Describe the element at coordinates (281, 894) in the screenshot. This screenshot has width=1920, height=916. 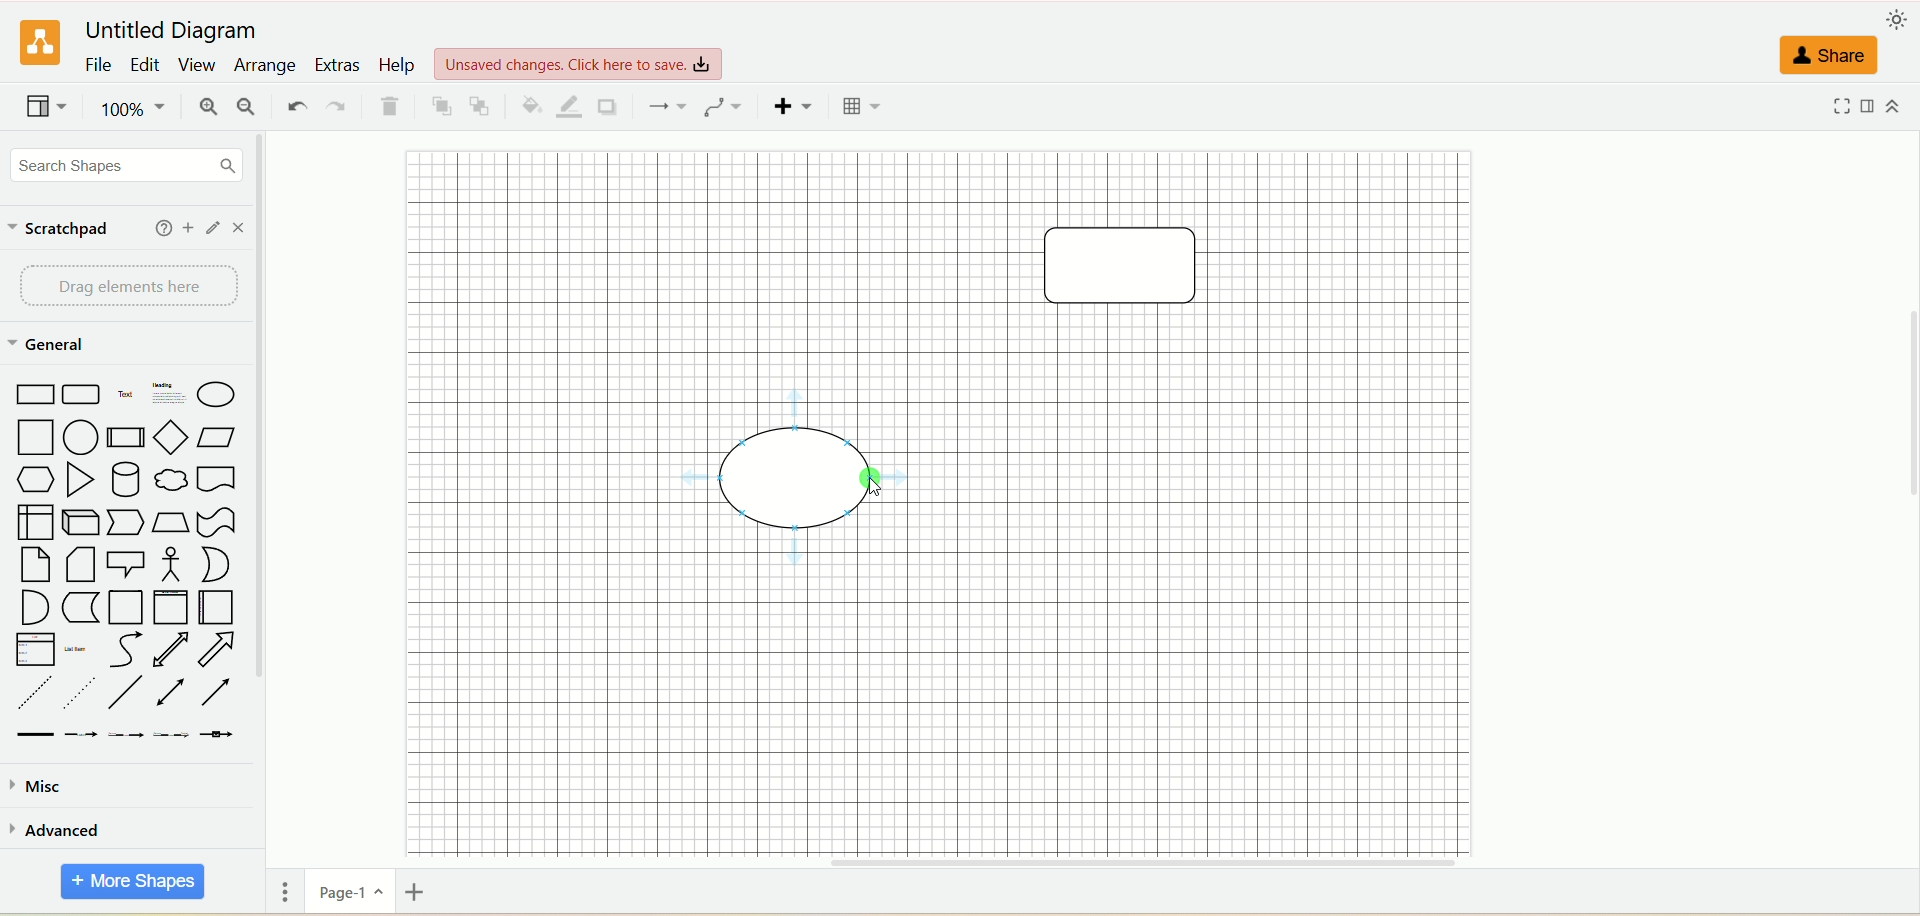
I see `pages` at that location.